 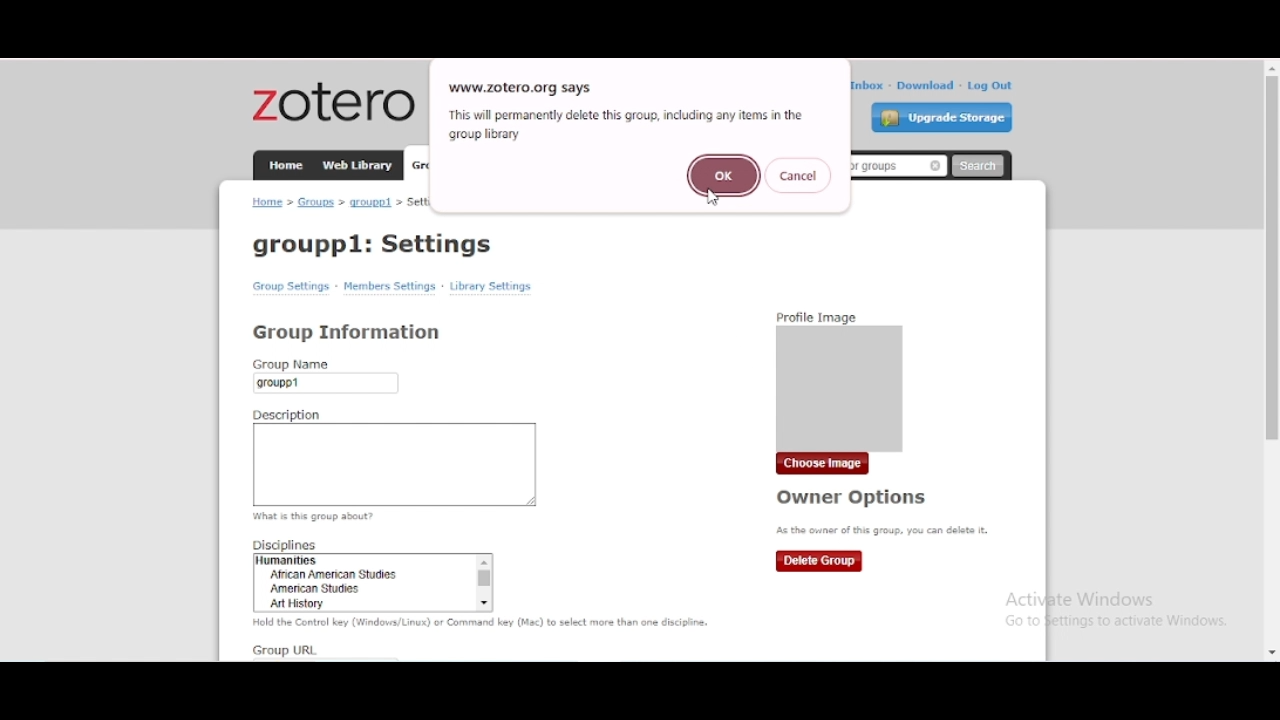 What do you see at coordinates (726, 174) in the screenshot?
I see `ok` at bounding box center [726, 174].